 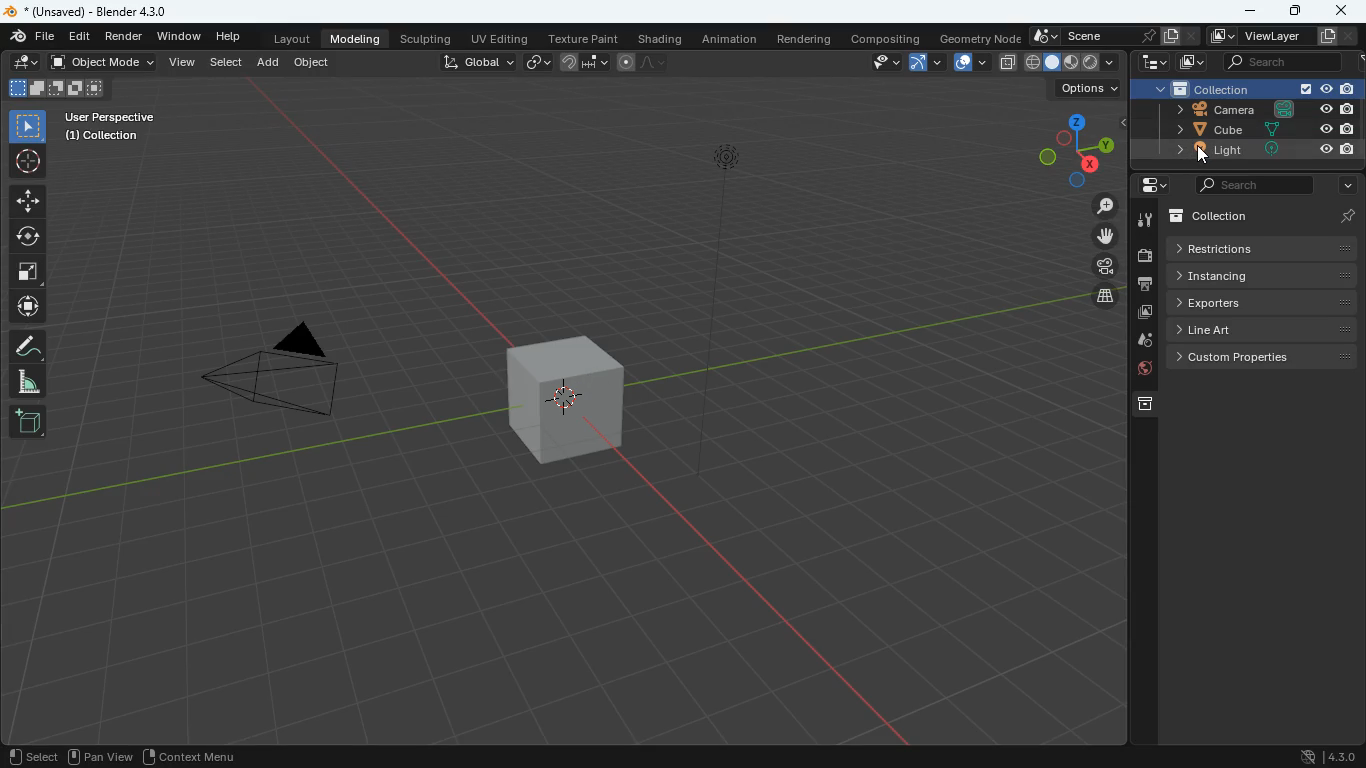 I want to click on move, so click(x=26, y=200).